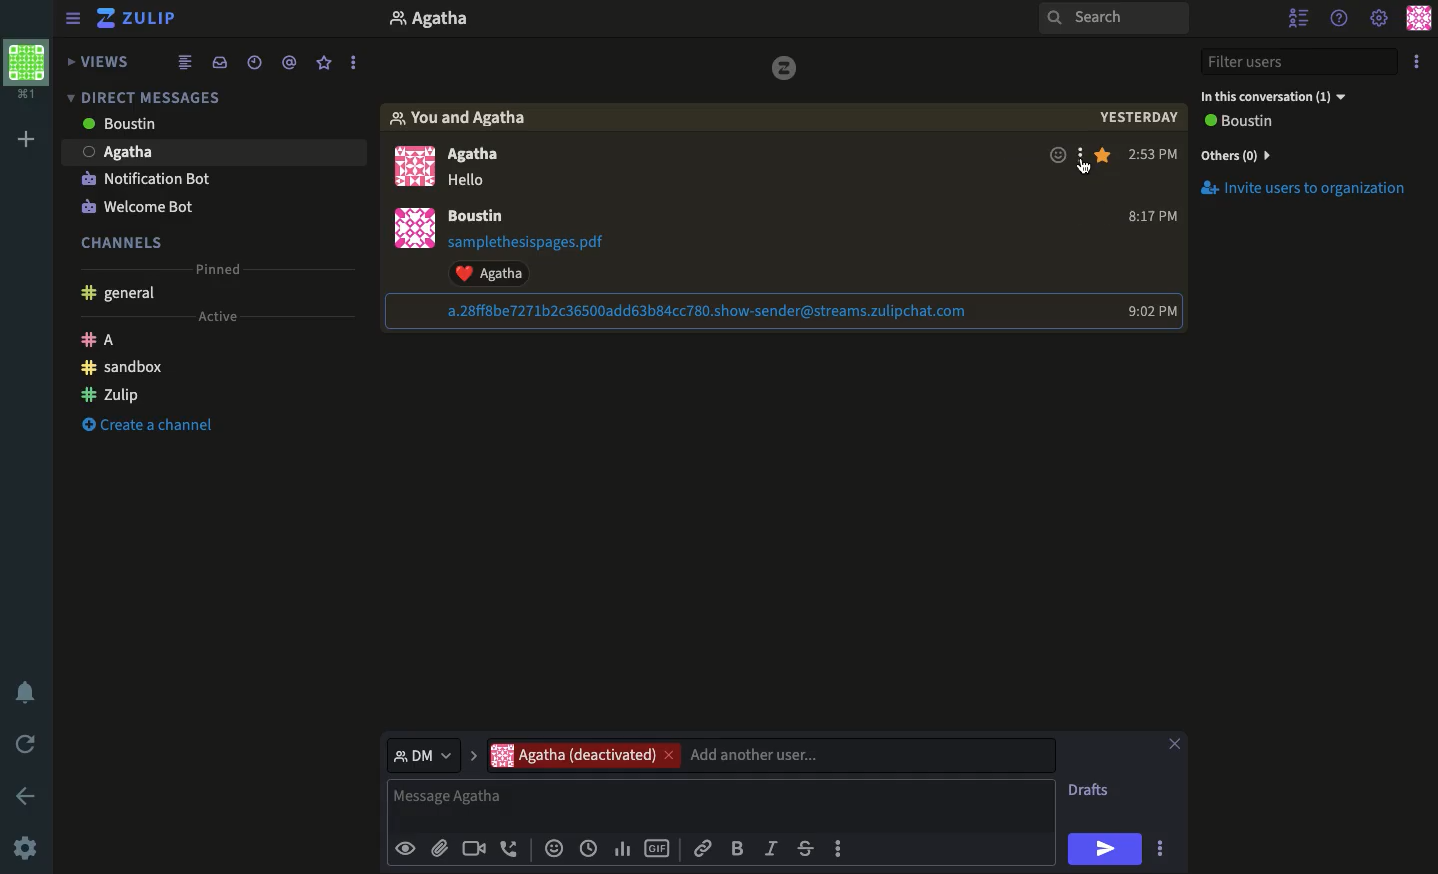 The image size is (1438, 874). What do you see at coordinates (29, 742) in the screenshot?
I see `Refresh` at bounding box center [29, 742].